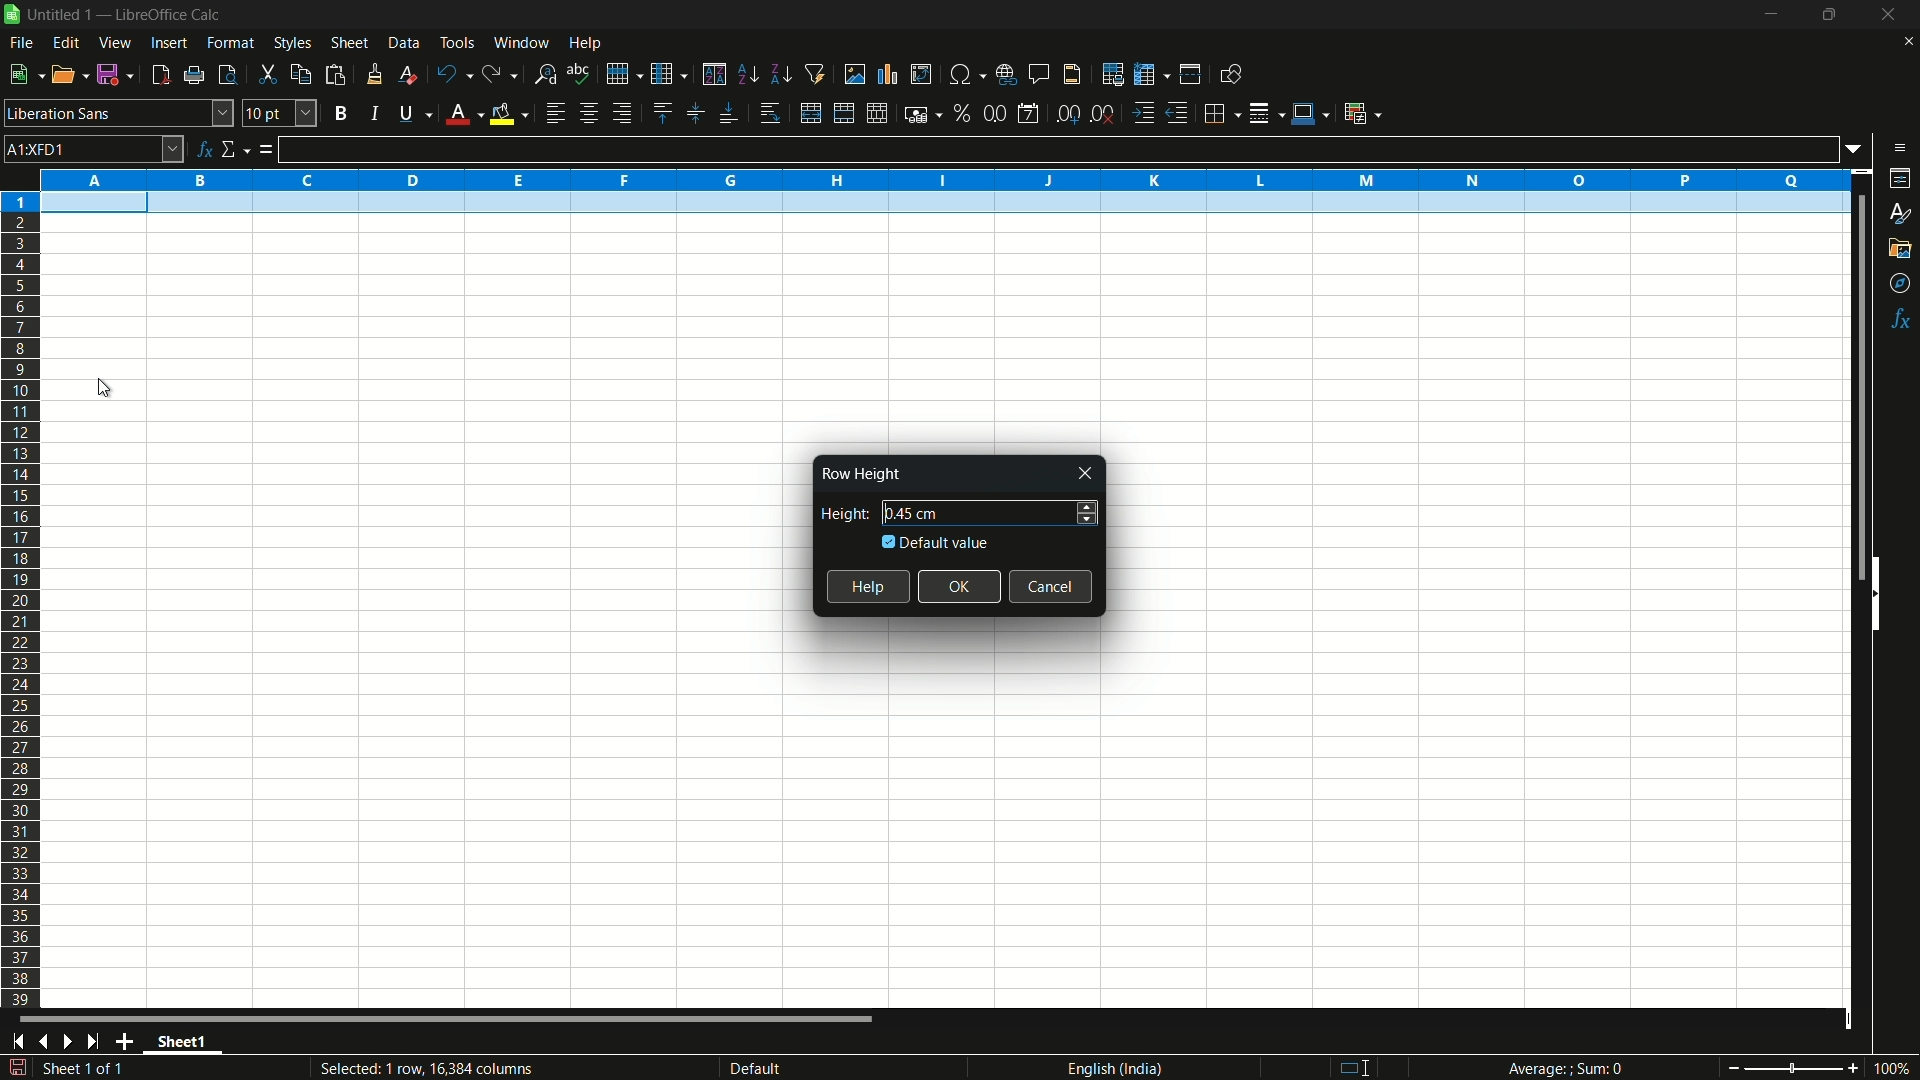  What do you see at coordinates (1223, 111) in the screenshot?
I see `borders` at bounding box center [1223, 111].